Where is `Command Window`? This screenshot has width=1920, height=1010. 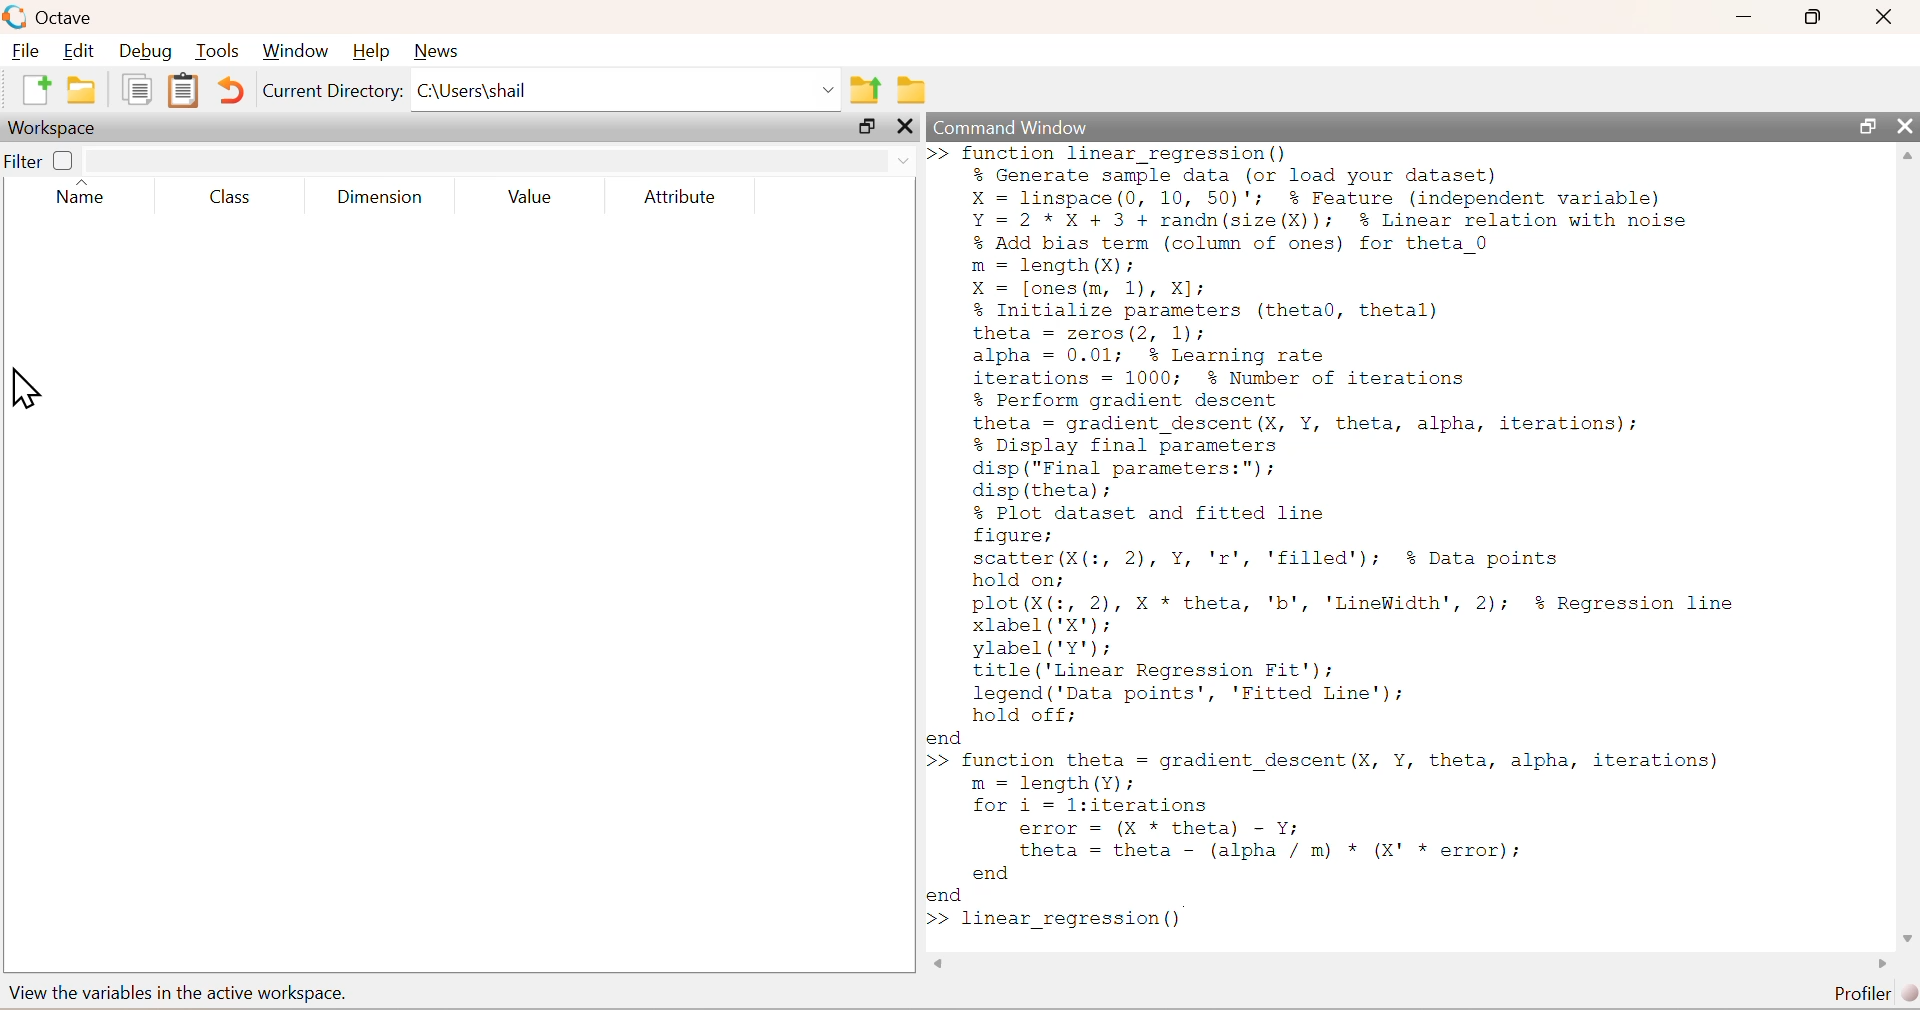
Command Window is located at coordinates (1011, 127).